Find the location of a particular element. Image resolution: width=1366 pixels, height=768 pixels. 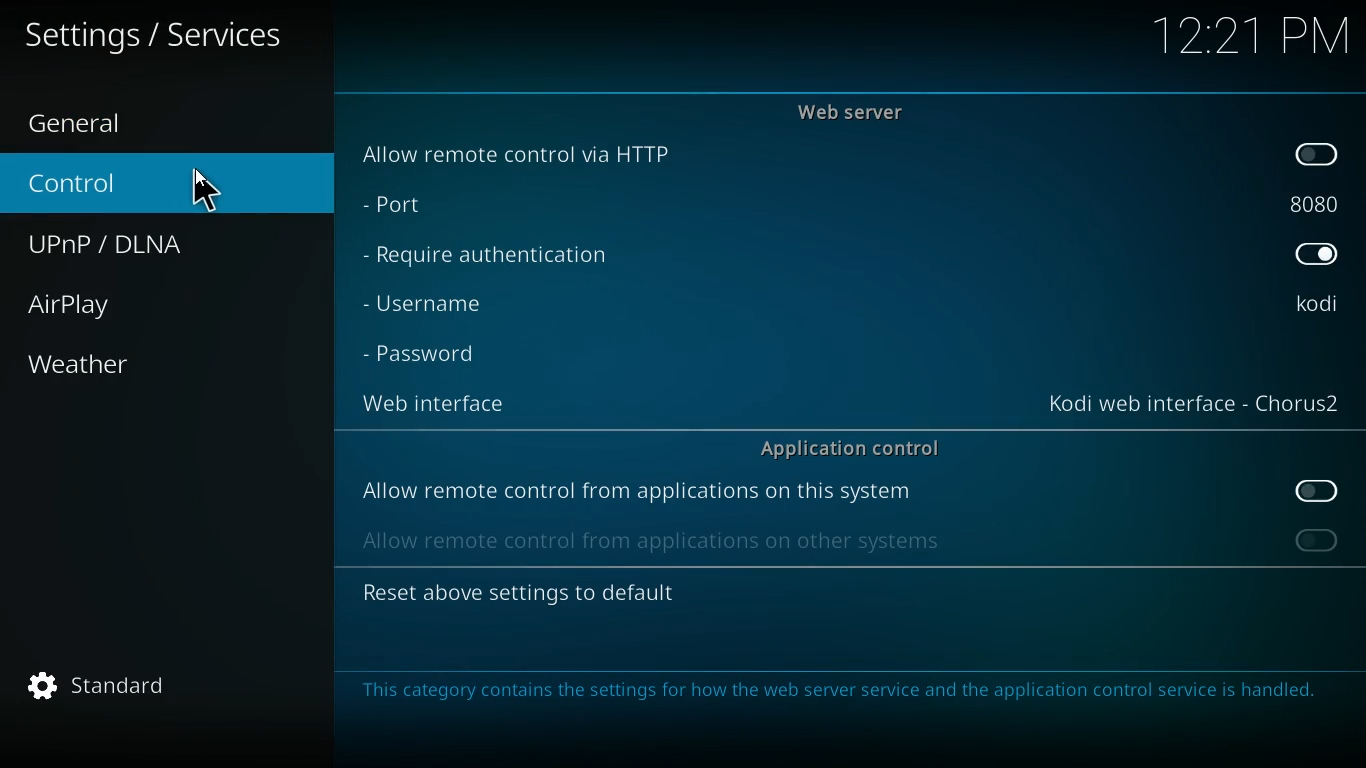

allow remote control is located at coordinates (639, 491).